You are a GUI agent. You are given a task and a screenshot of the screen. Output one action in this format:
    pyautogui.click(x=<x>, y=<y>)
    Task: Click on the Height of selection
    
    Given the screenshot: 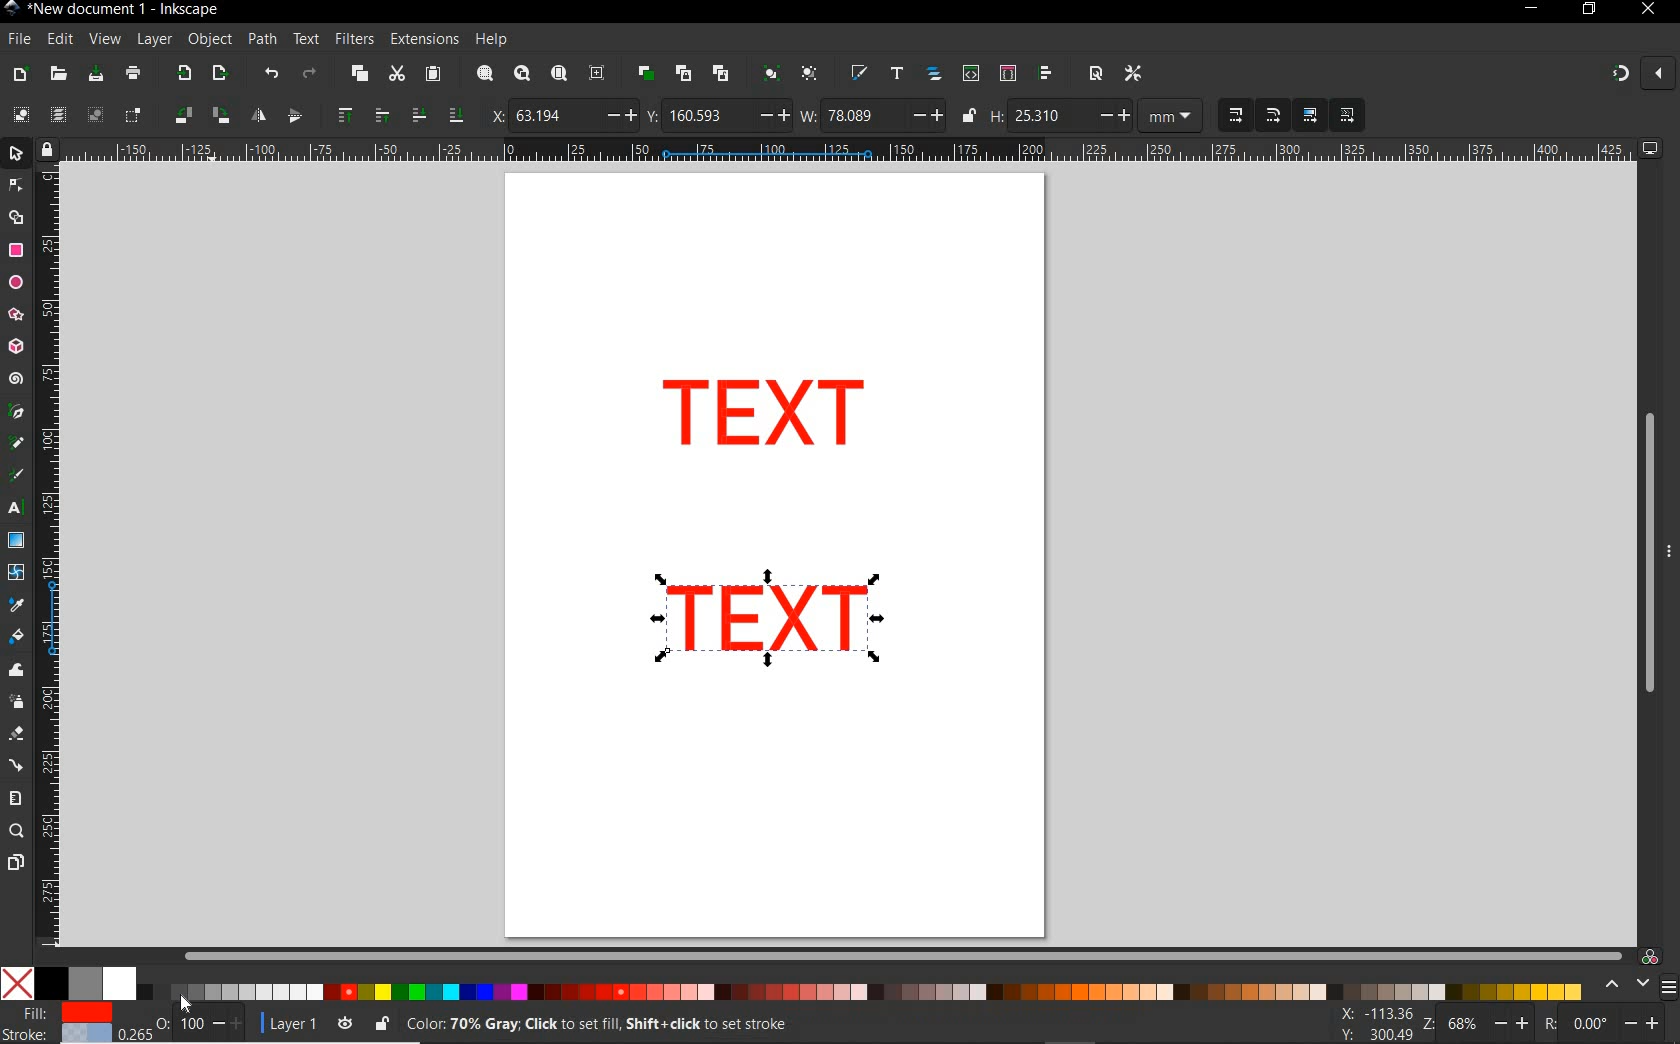 What is the action you would take?
    pyautogui.click(x=1060, y=115)
    